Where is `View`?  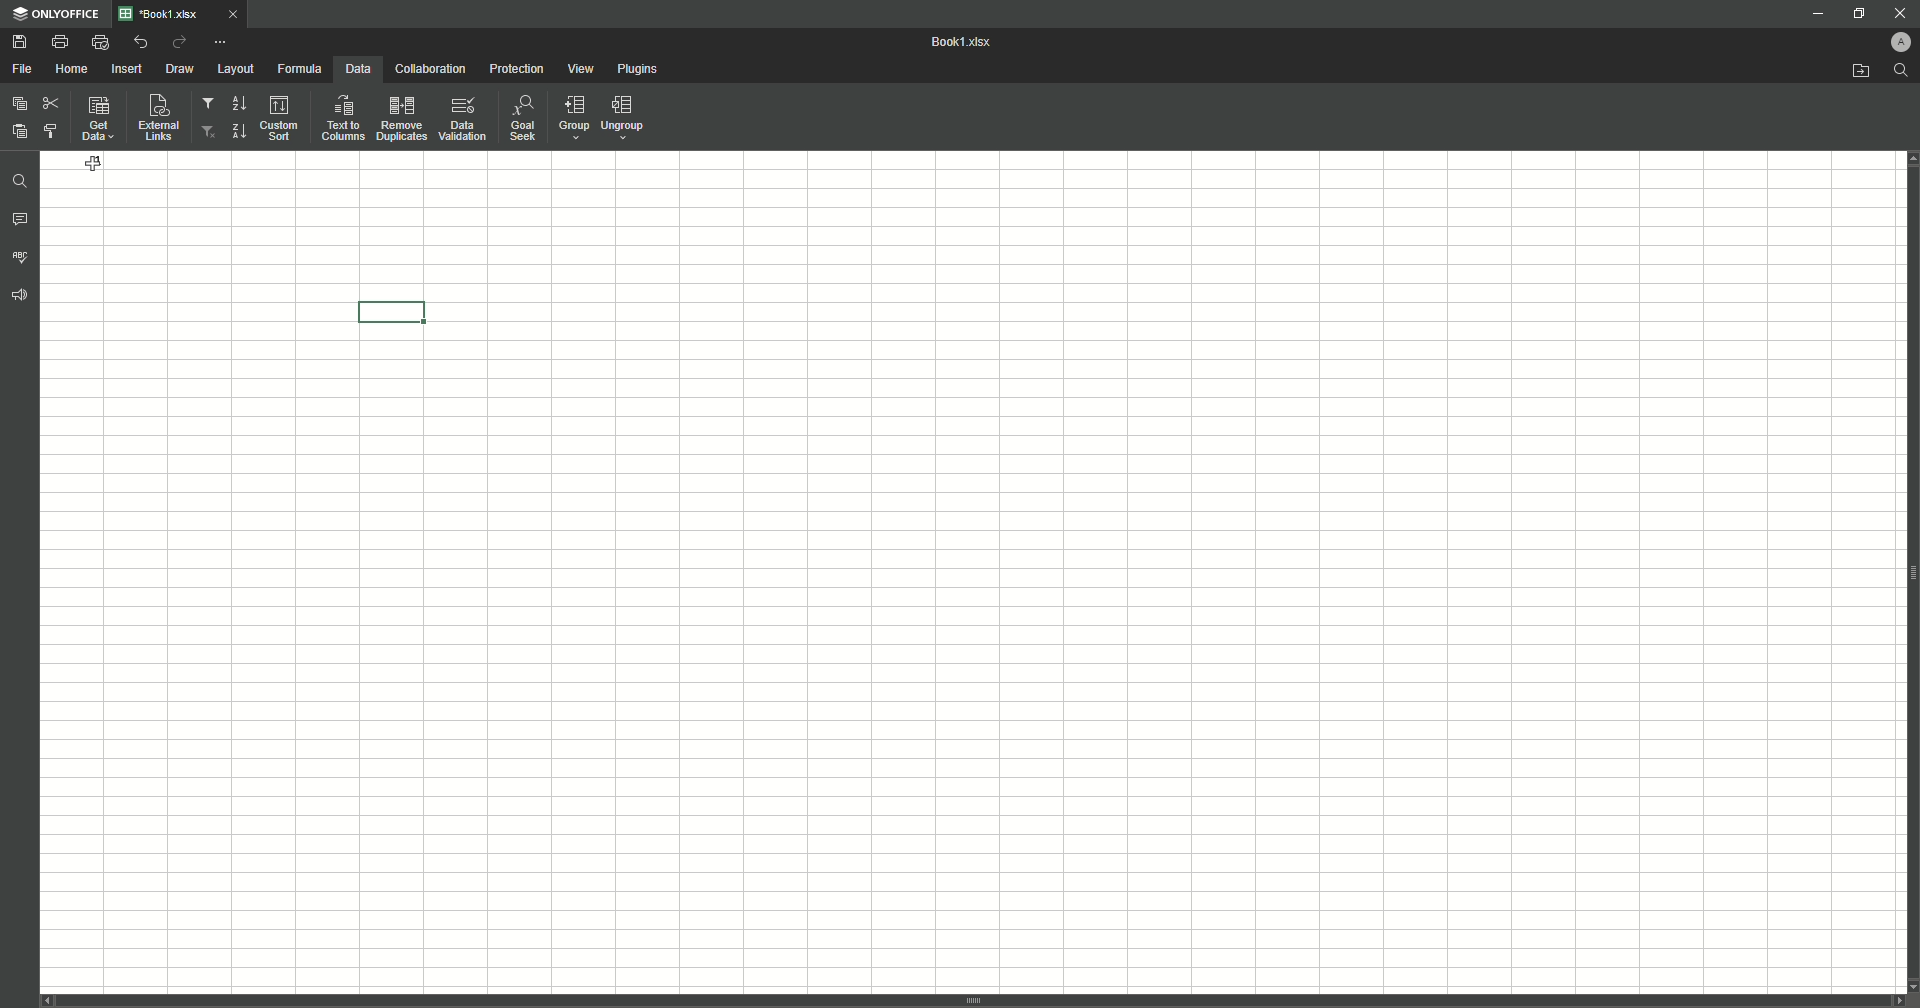
View is located at coordinates (583, 70).